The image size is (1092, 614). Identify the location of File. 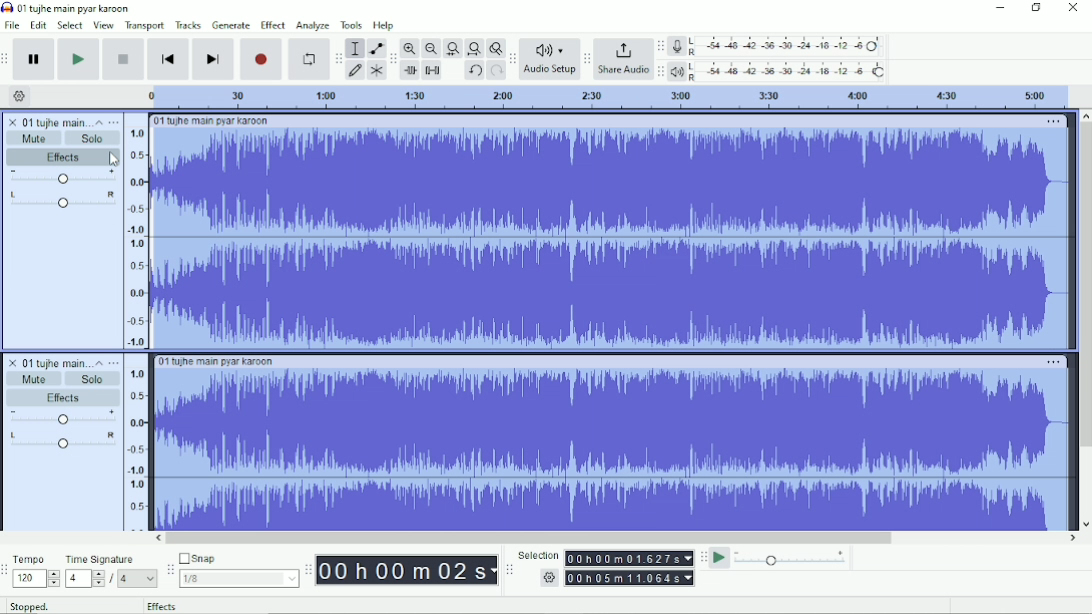
(12, 25).